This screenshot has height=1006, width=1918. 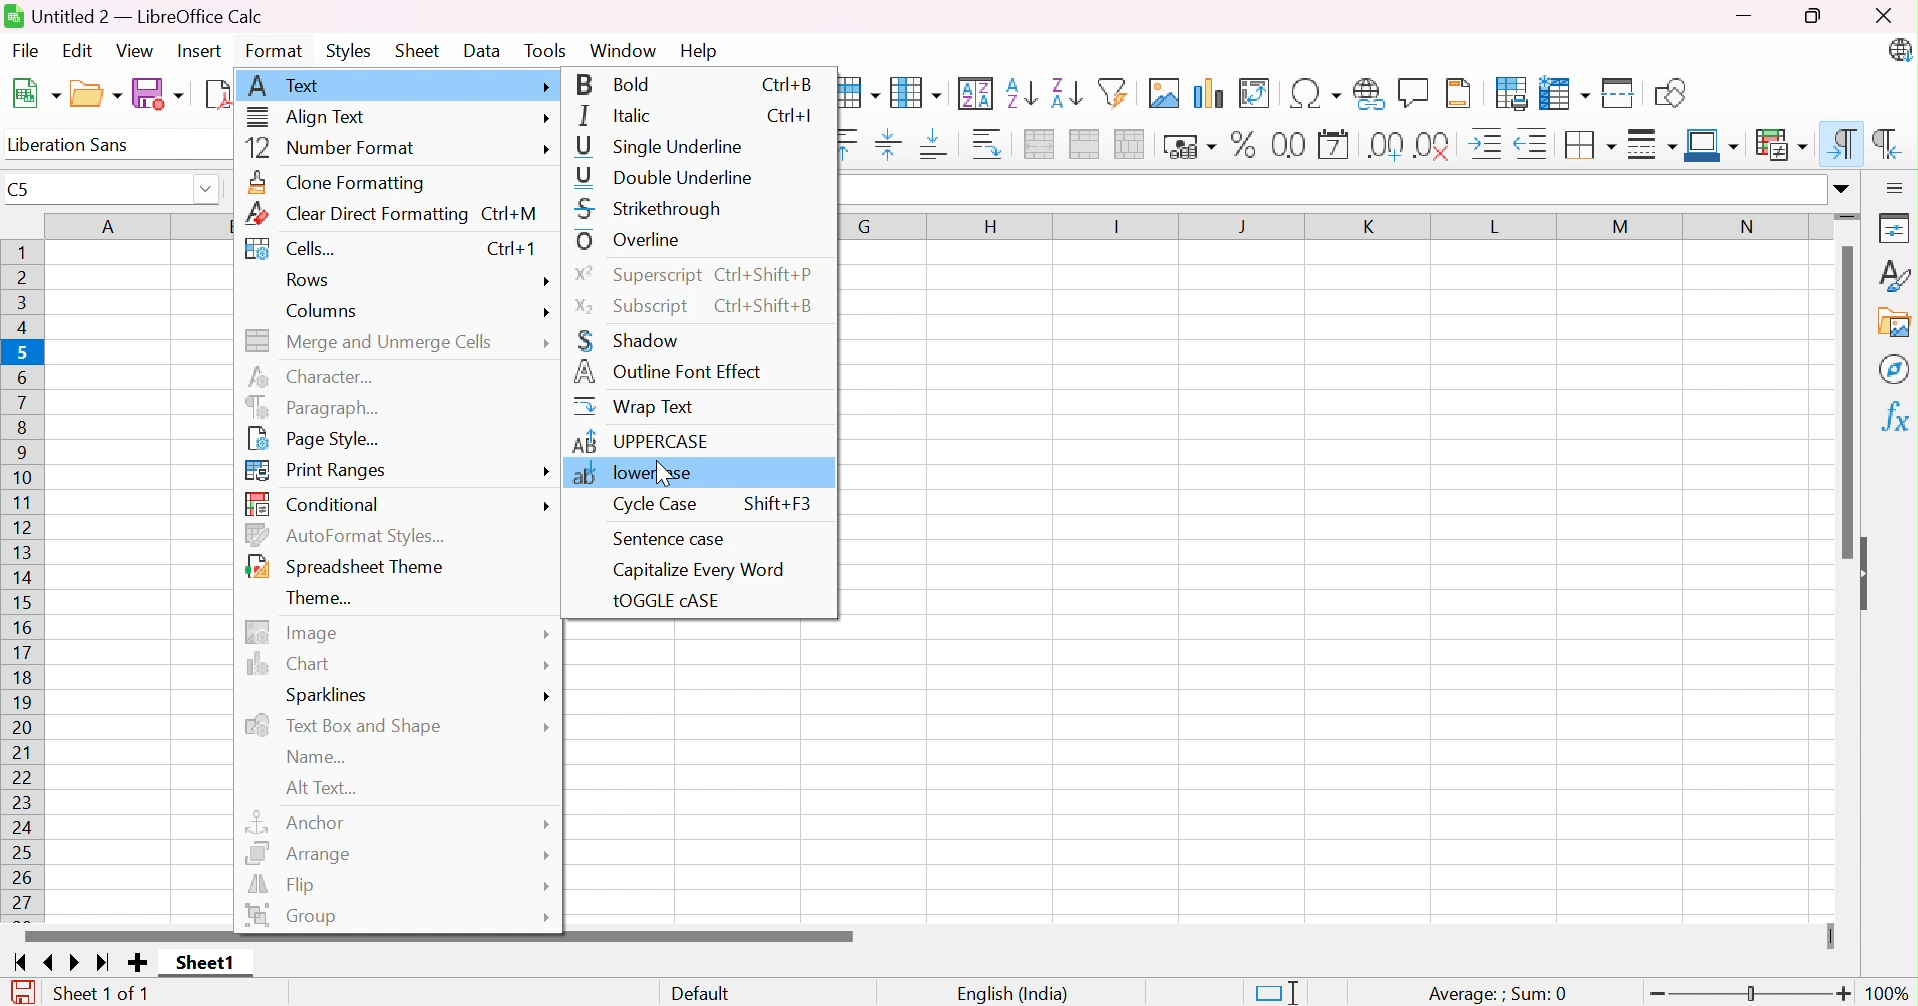 What do you see at coordinates (701, 994) in the screenshot?
I see `Default` at bounding box center [701, 994].